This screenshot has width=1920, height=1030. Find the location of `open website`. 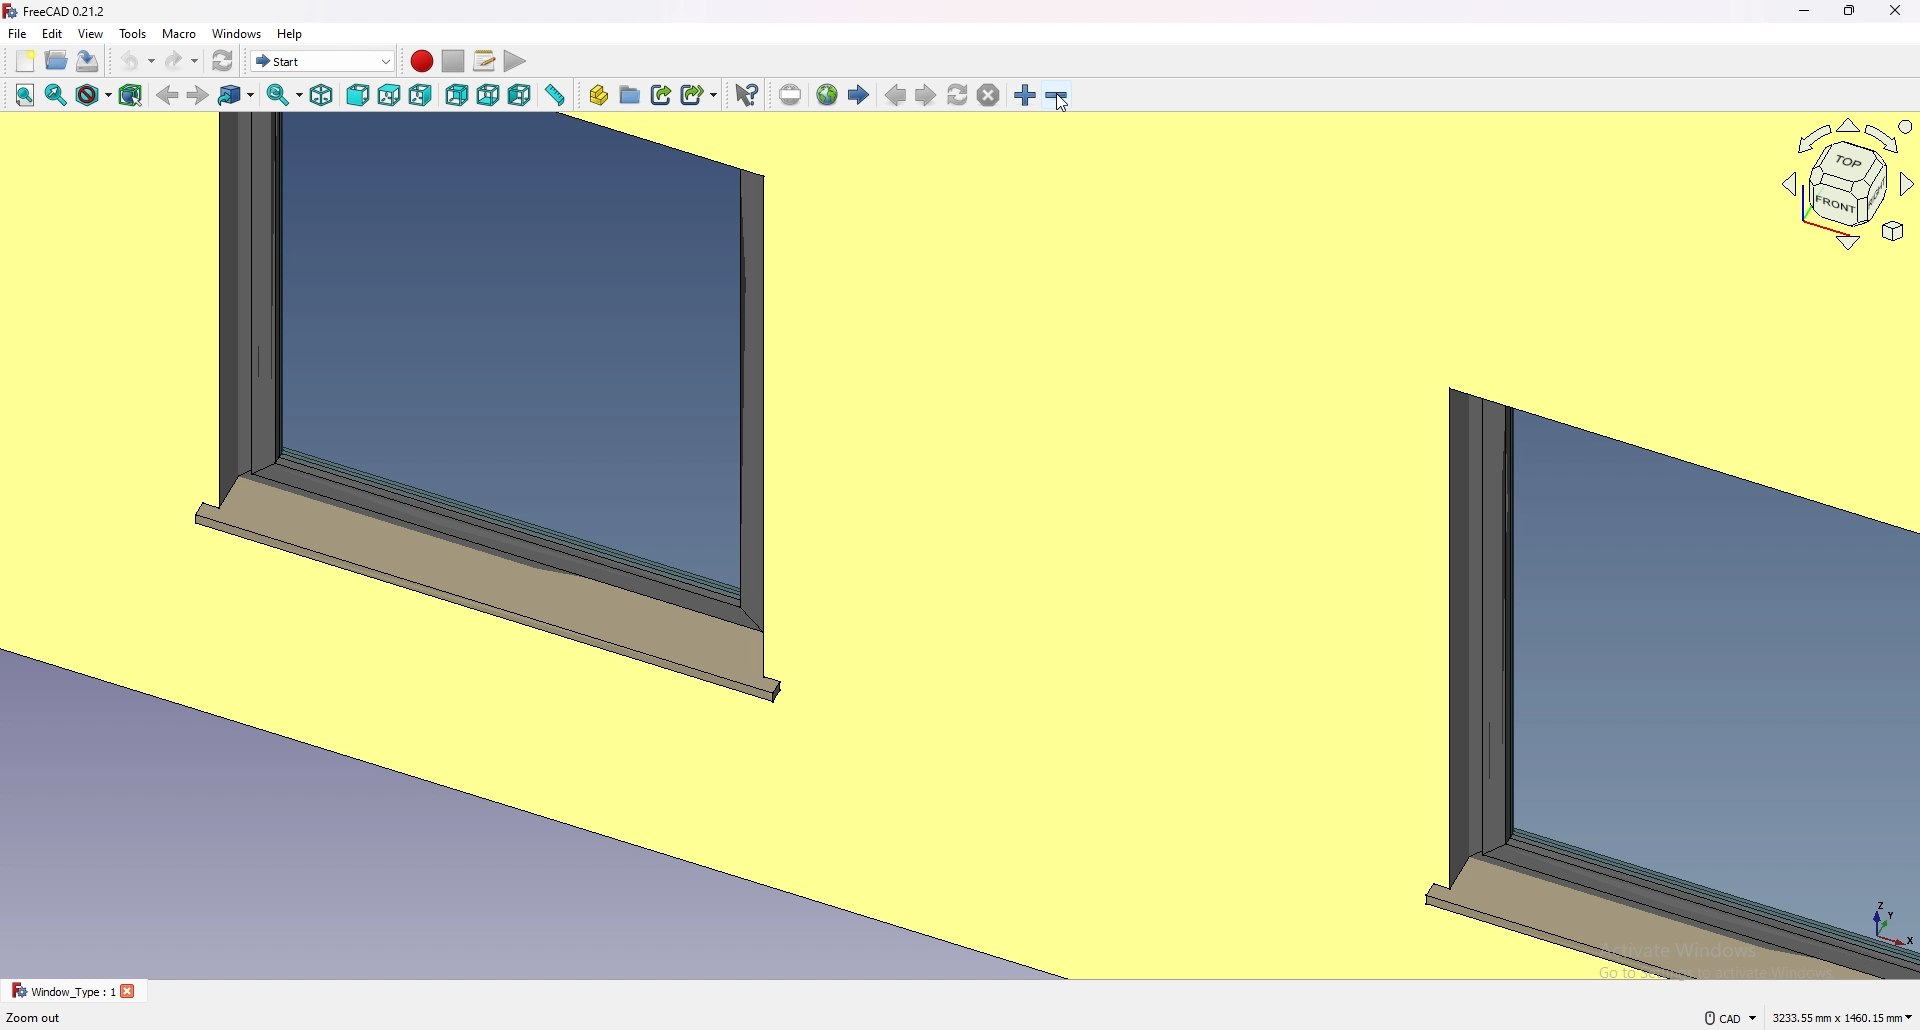

open website is located at coordinates (827, 95).